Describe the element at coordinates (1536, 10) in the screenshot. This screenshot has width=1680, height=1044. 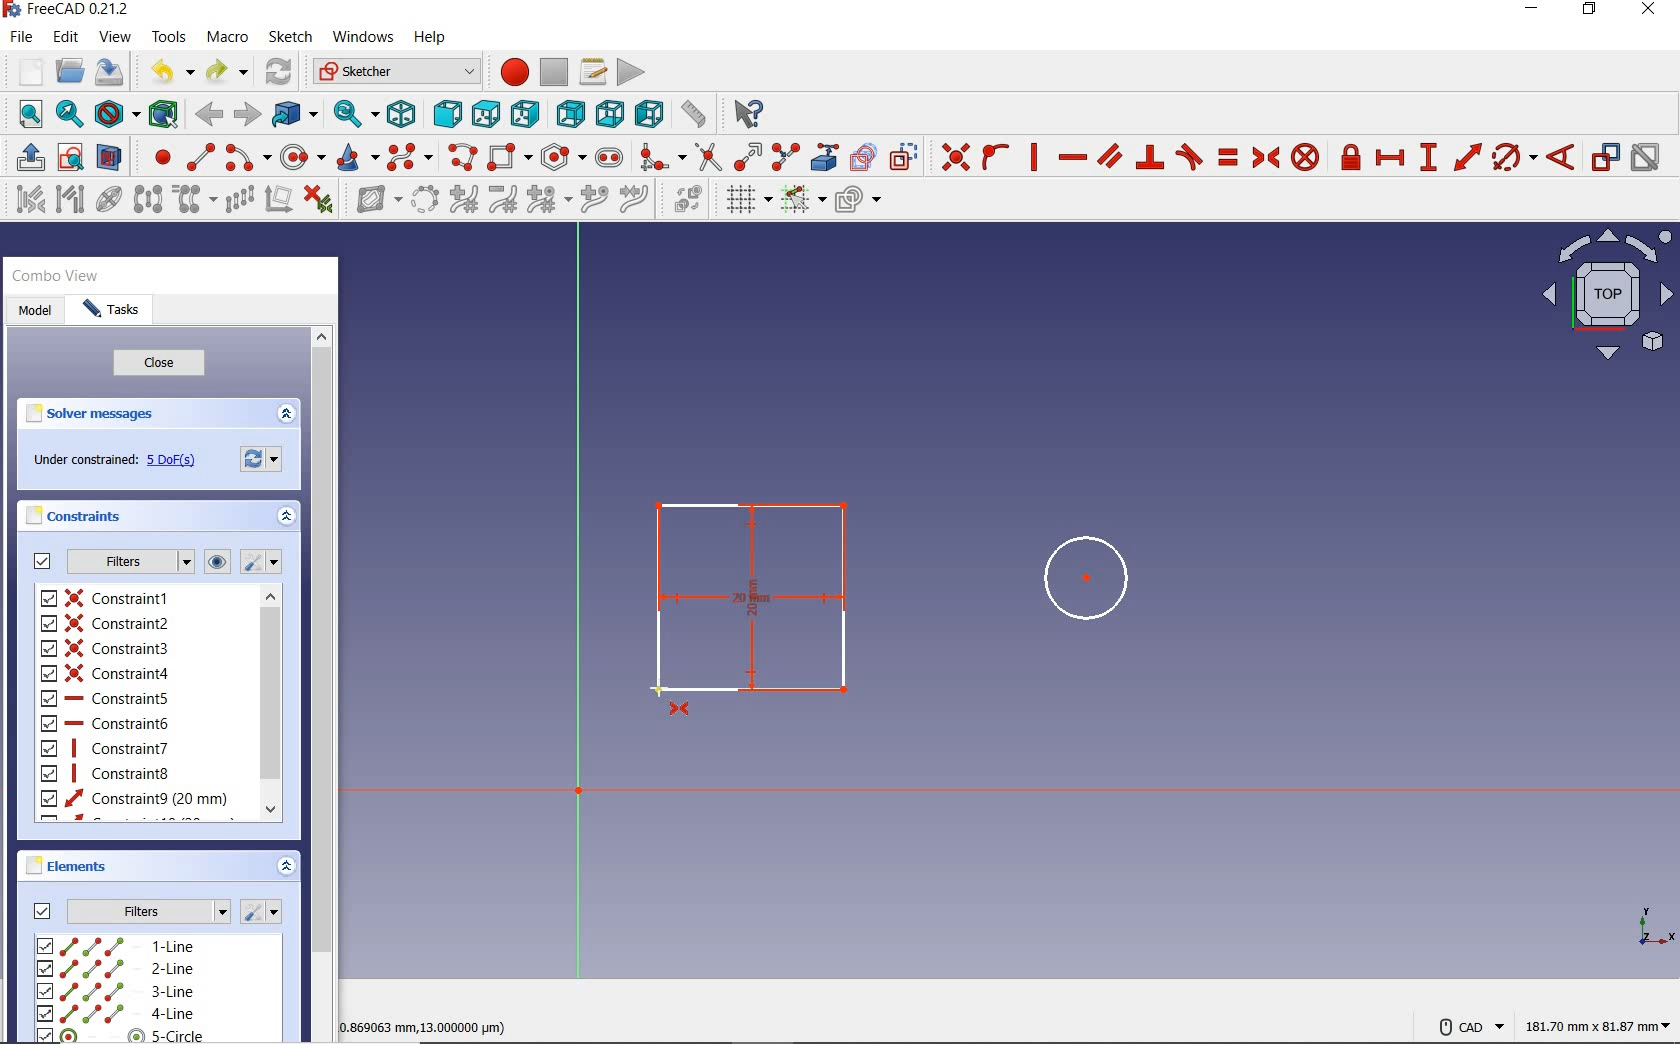
I see `minimize` at that location.